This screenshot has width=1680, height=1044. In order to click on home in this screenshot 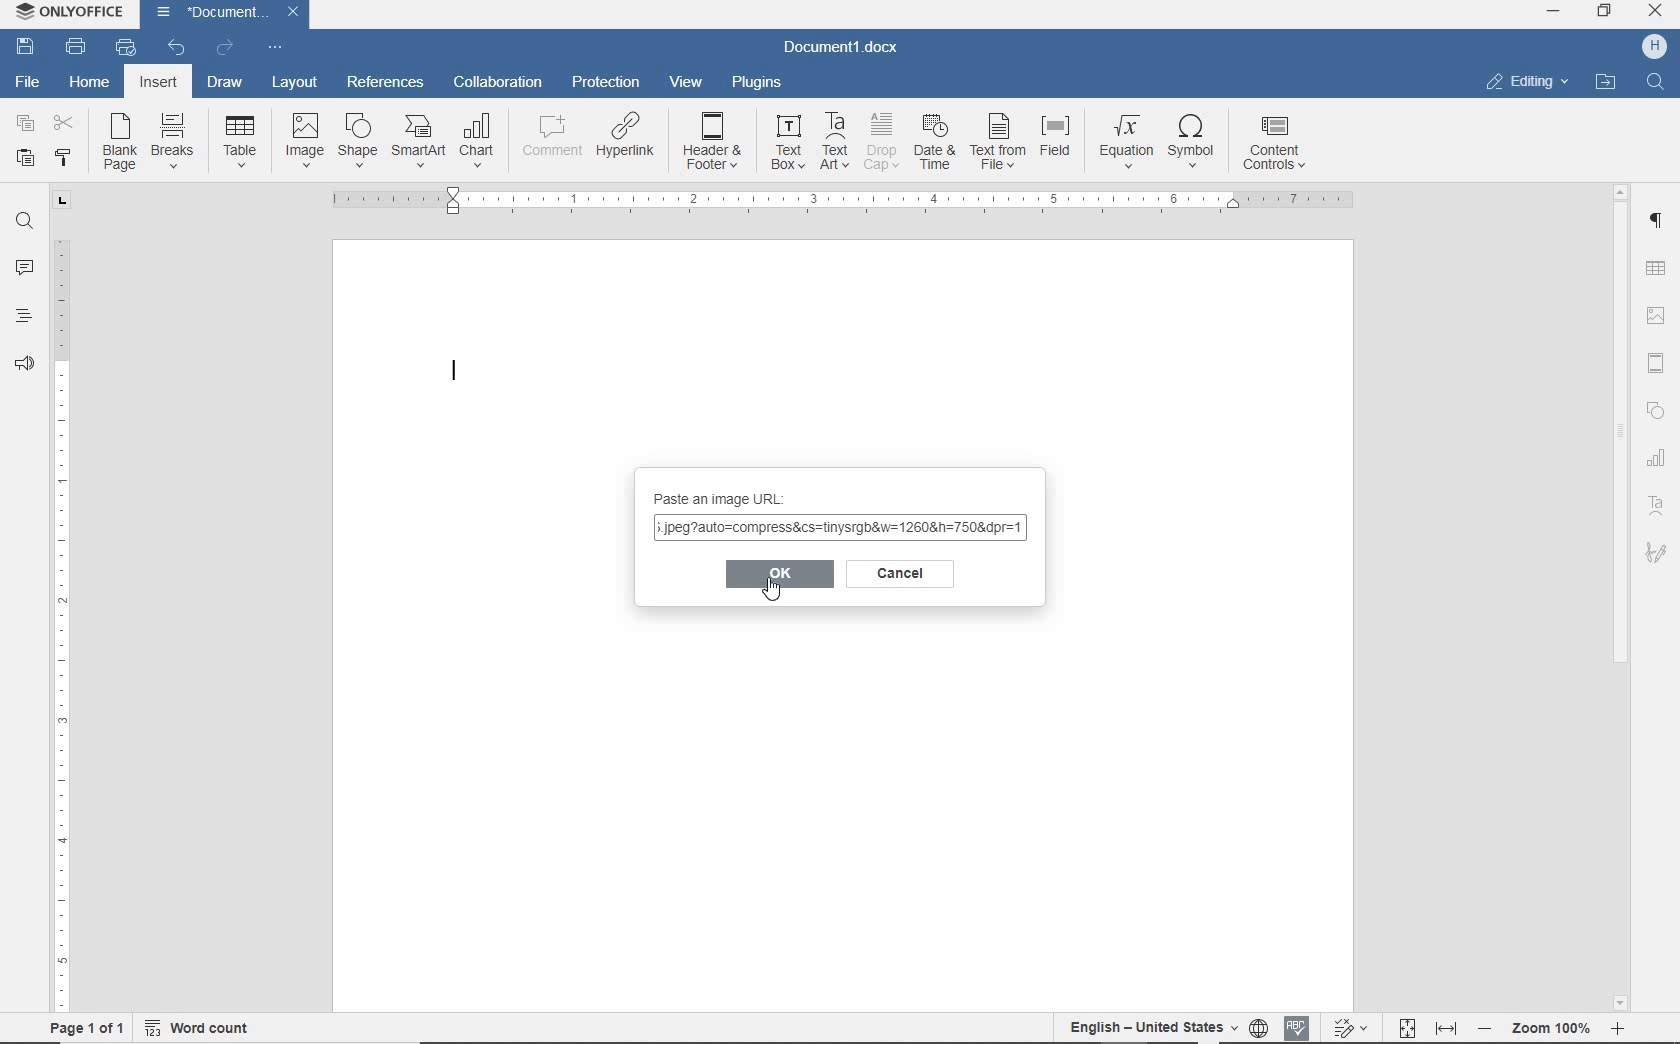, I will do `click(88, 87)`.